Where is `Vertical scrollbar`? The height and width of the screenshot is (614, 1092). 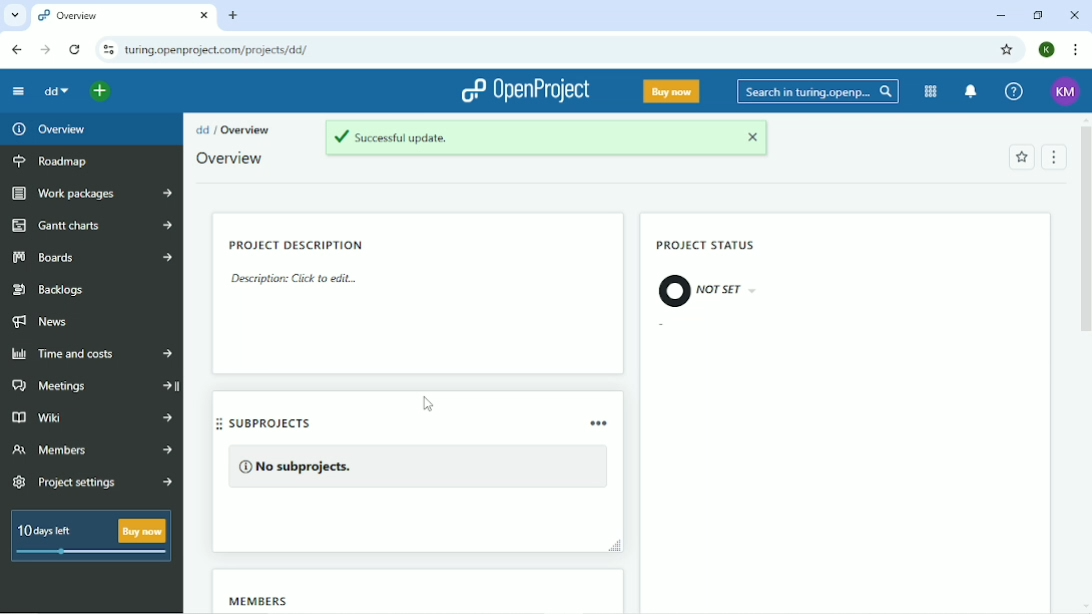
Vertical scrollbar is located at coordinates (1084, 247).